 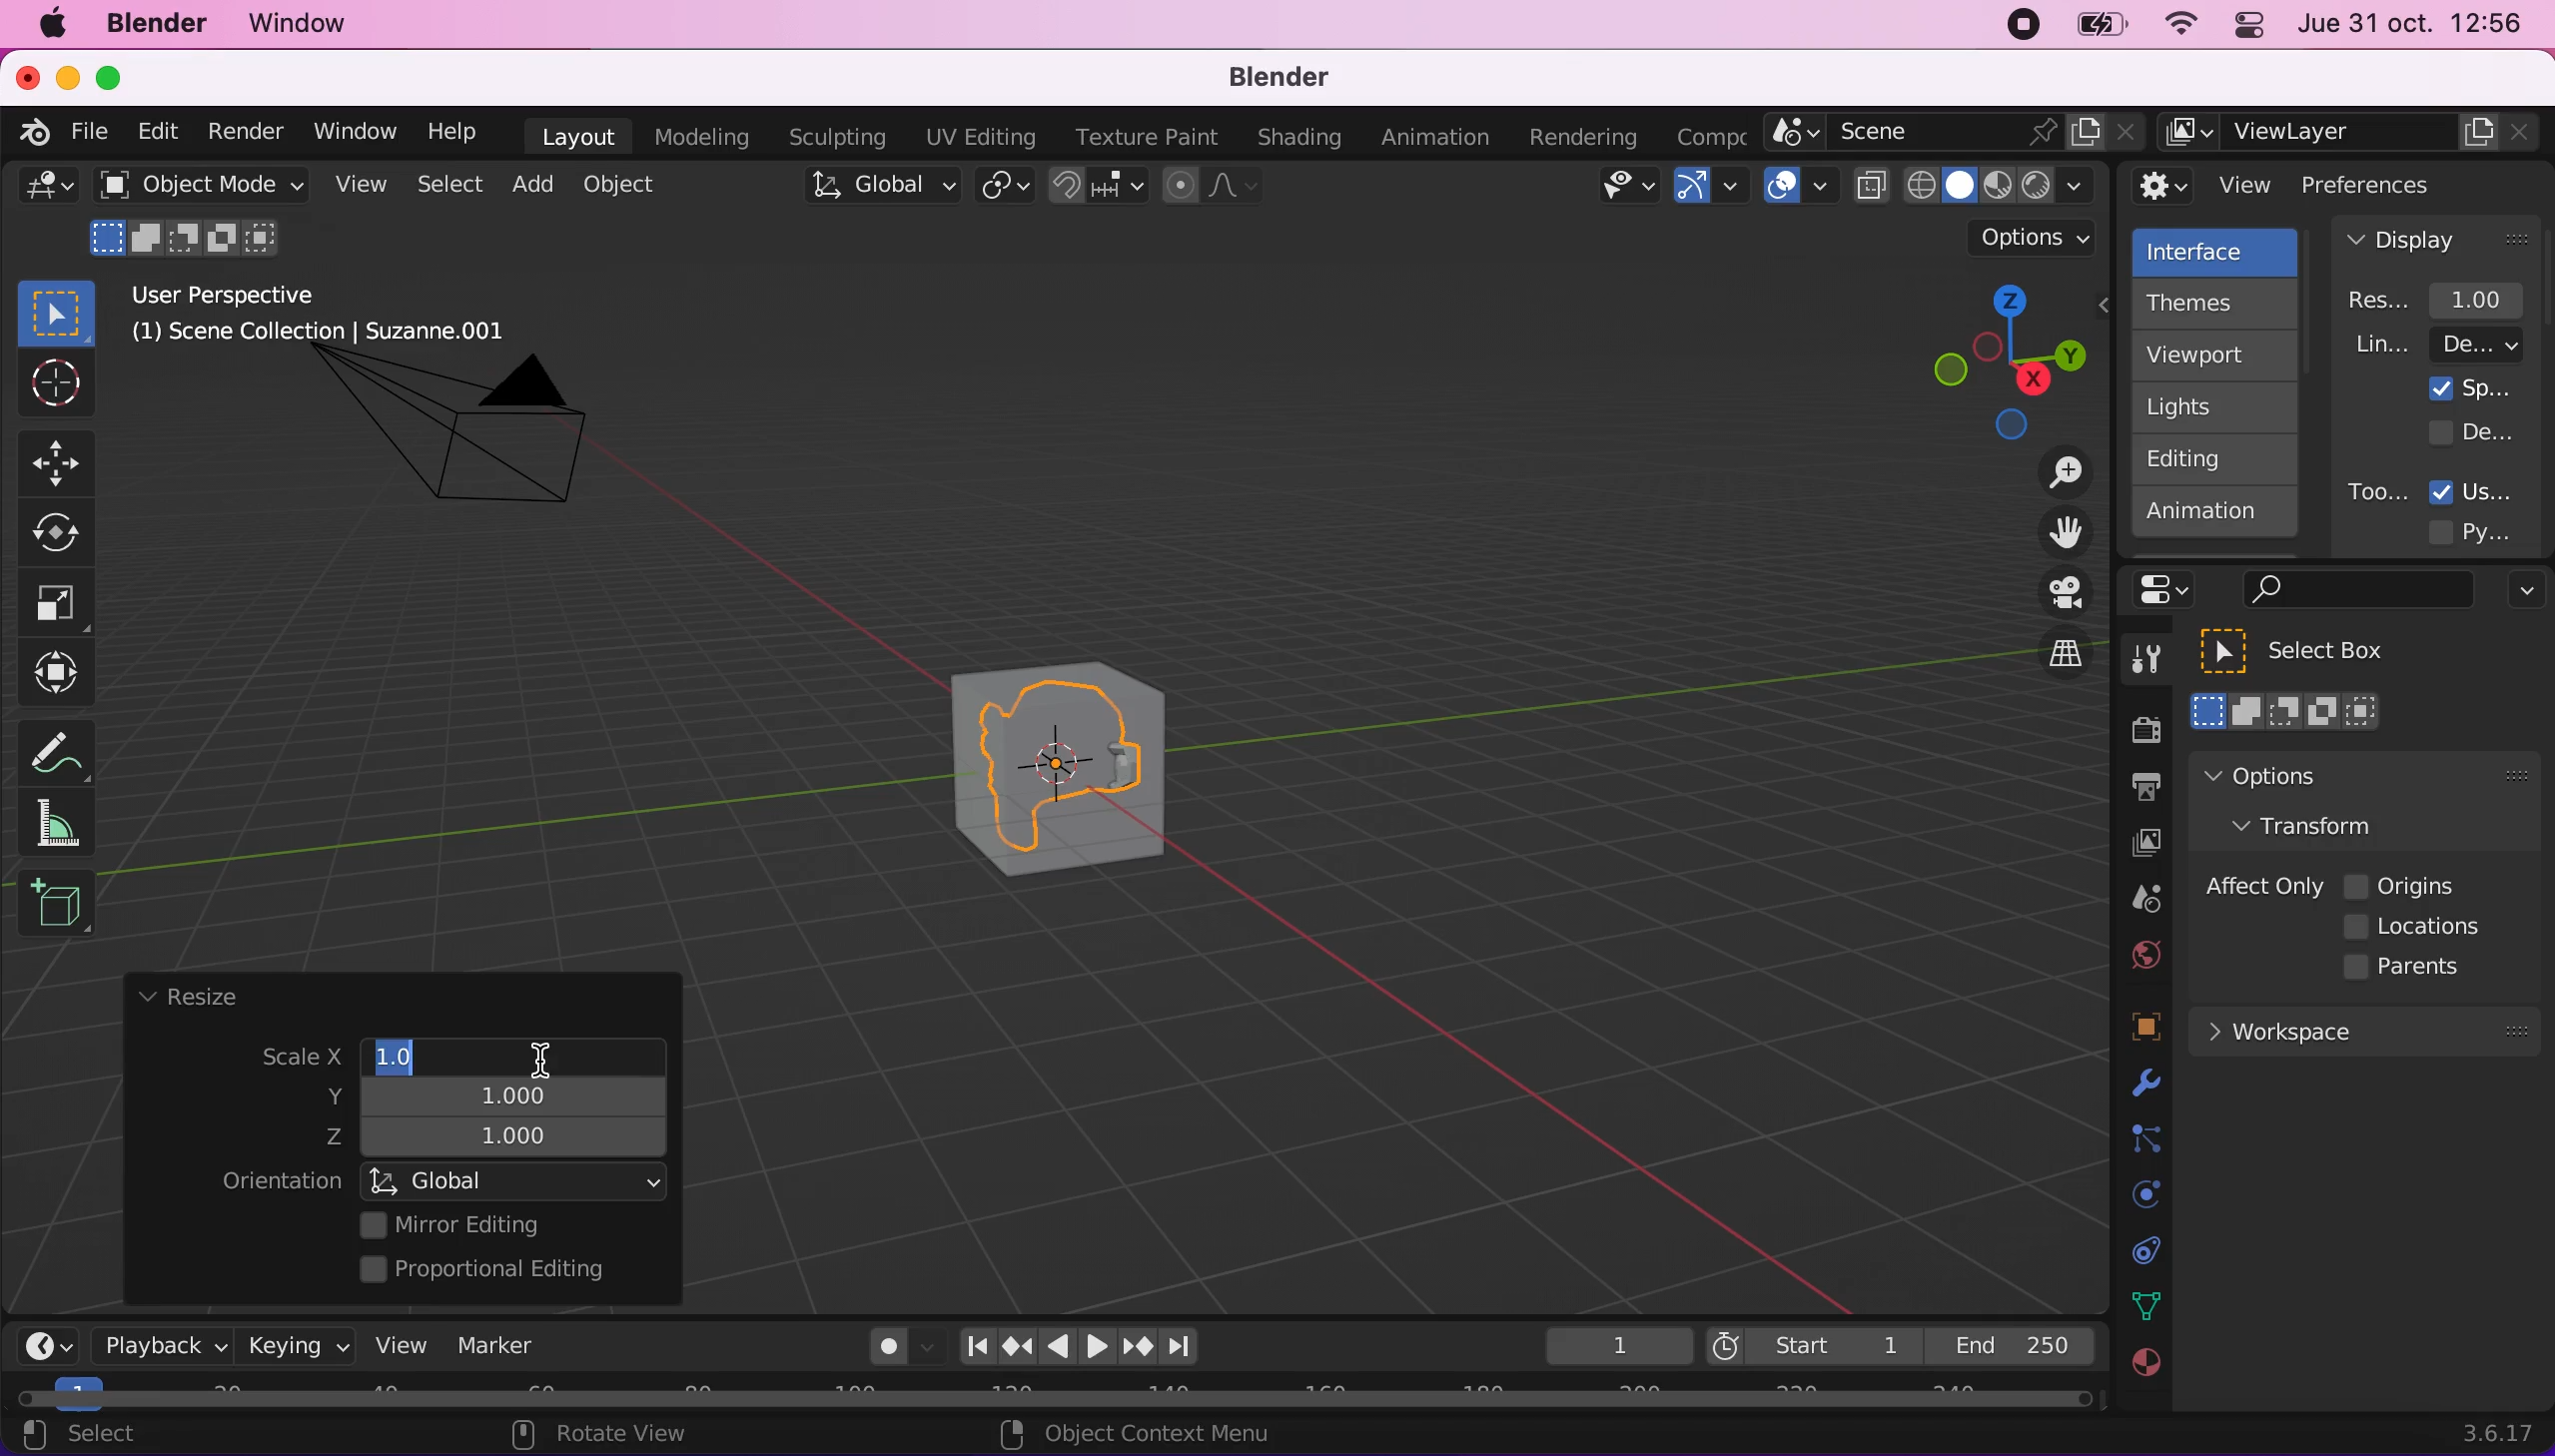 What do you see at coordinates (2324, 824) in the screenshot?
I see `transform` at bounding box center [2324, 824].